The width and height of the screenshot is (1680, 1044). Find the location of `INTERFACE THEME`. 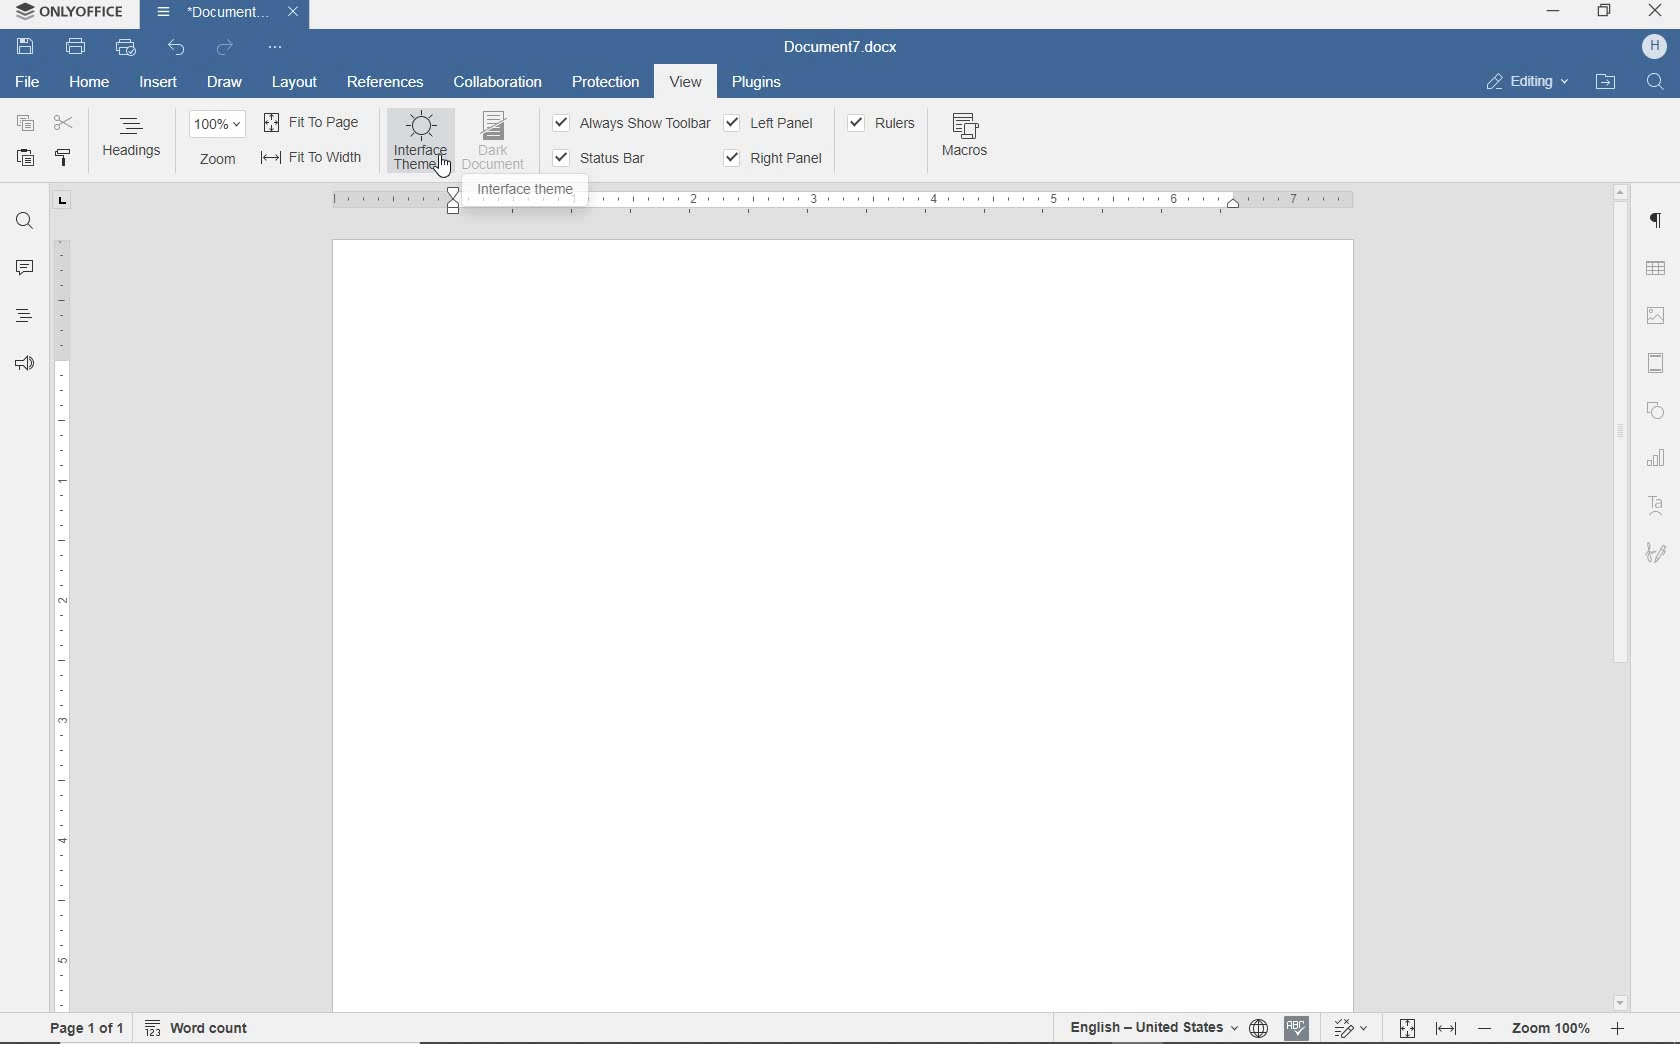

INTERFACE THEME is located at coordinates (517, 192).